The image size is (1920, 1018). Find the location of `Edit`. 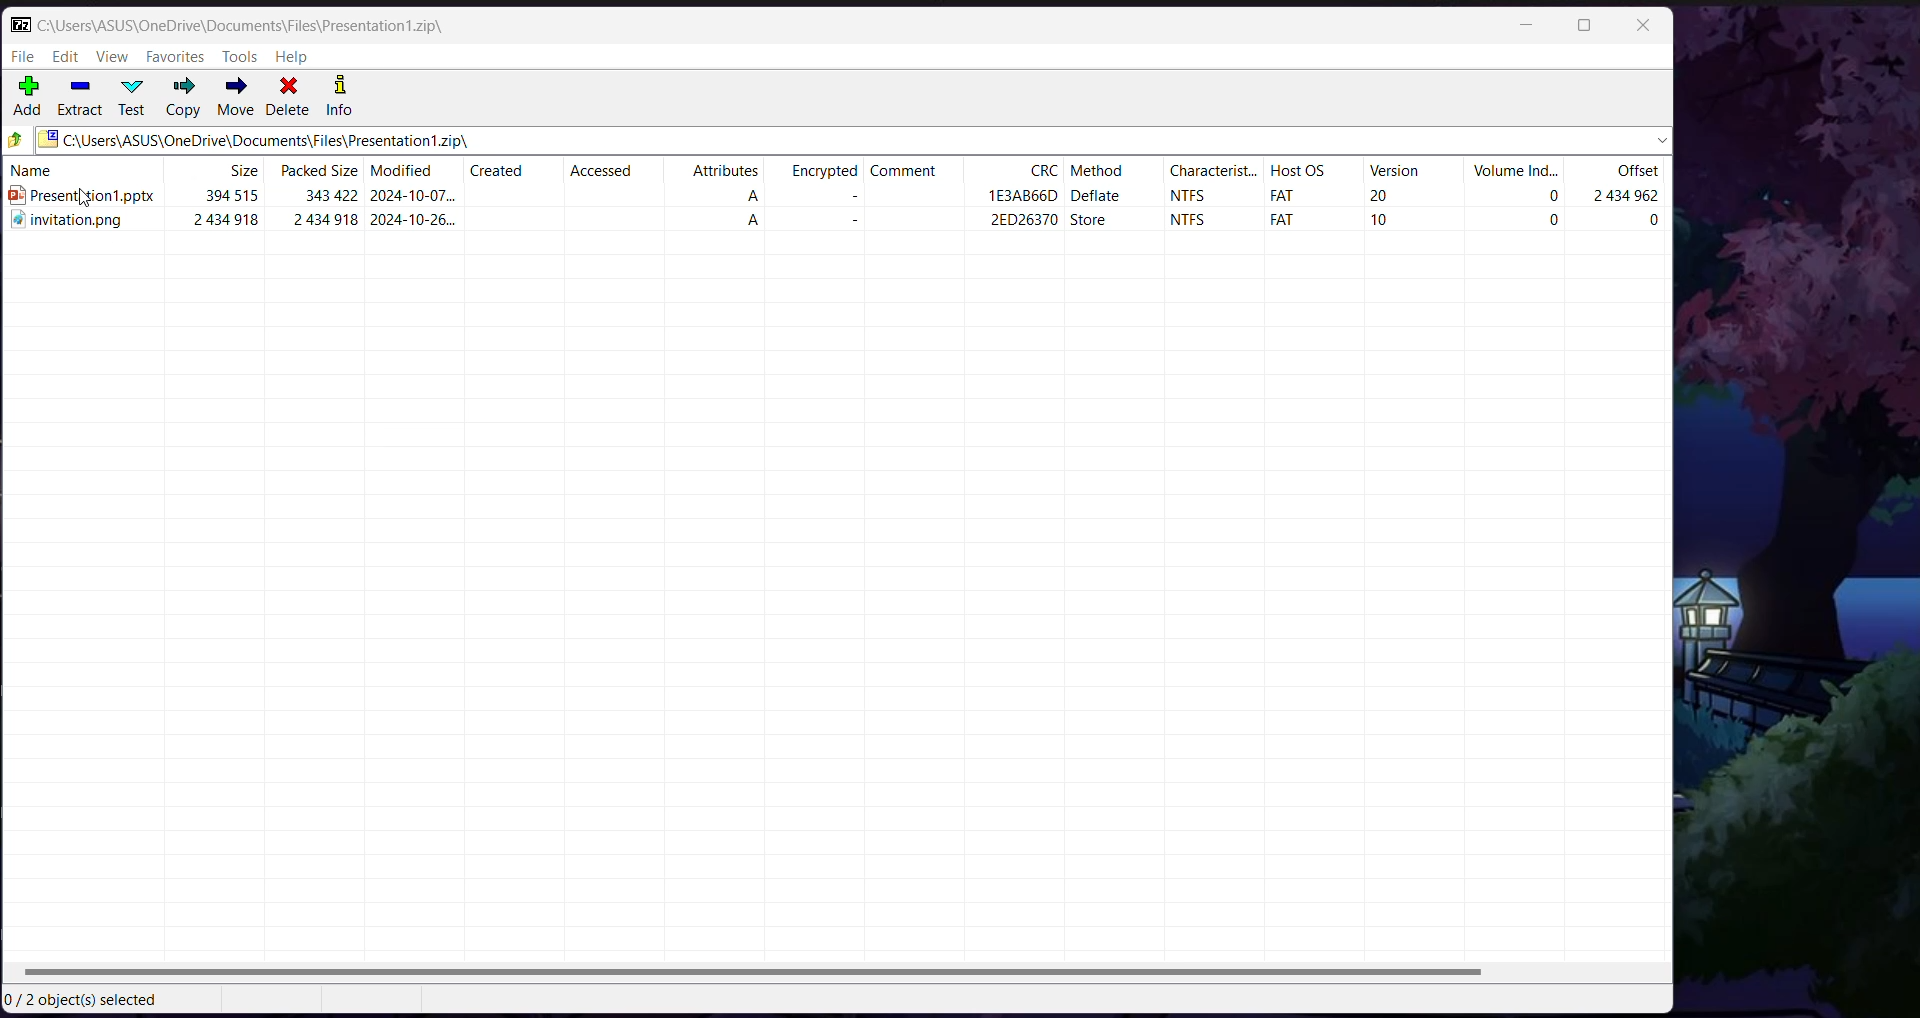

Edit is located at coordinates (67, 57).